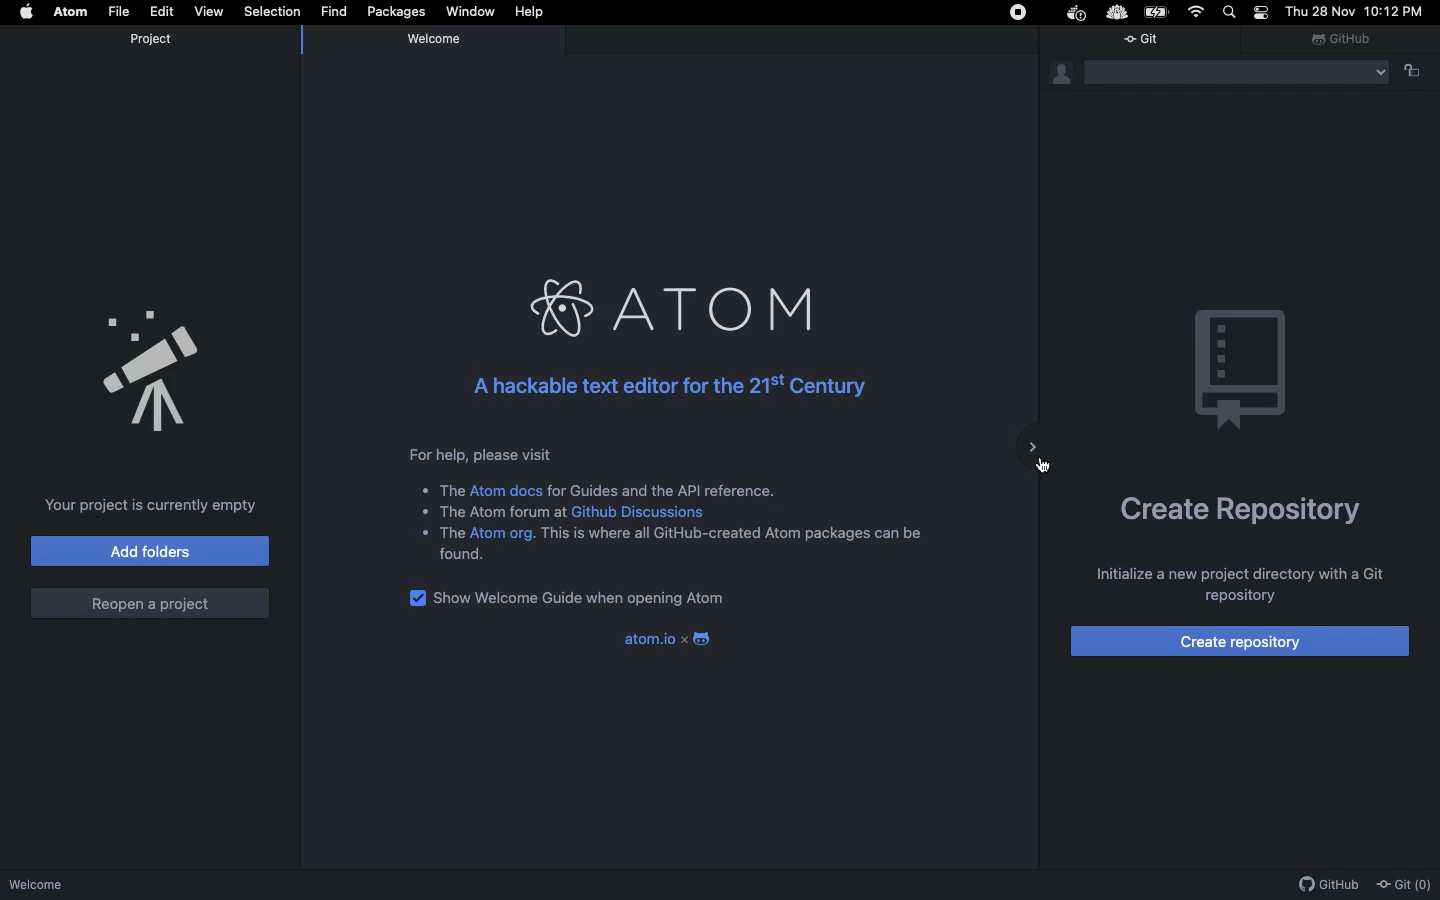  I want to click on Search, so click(1232, 13).